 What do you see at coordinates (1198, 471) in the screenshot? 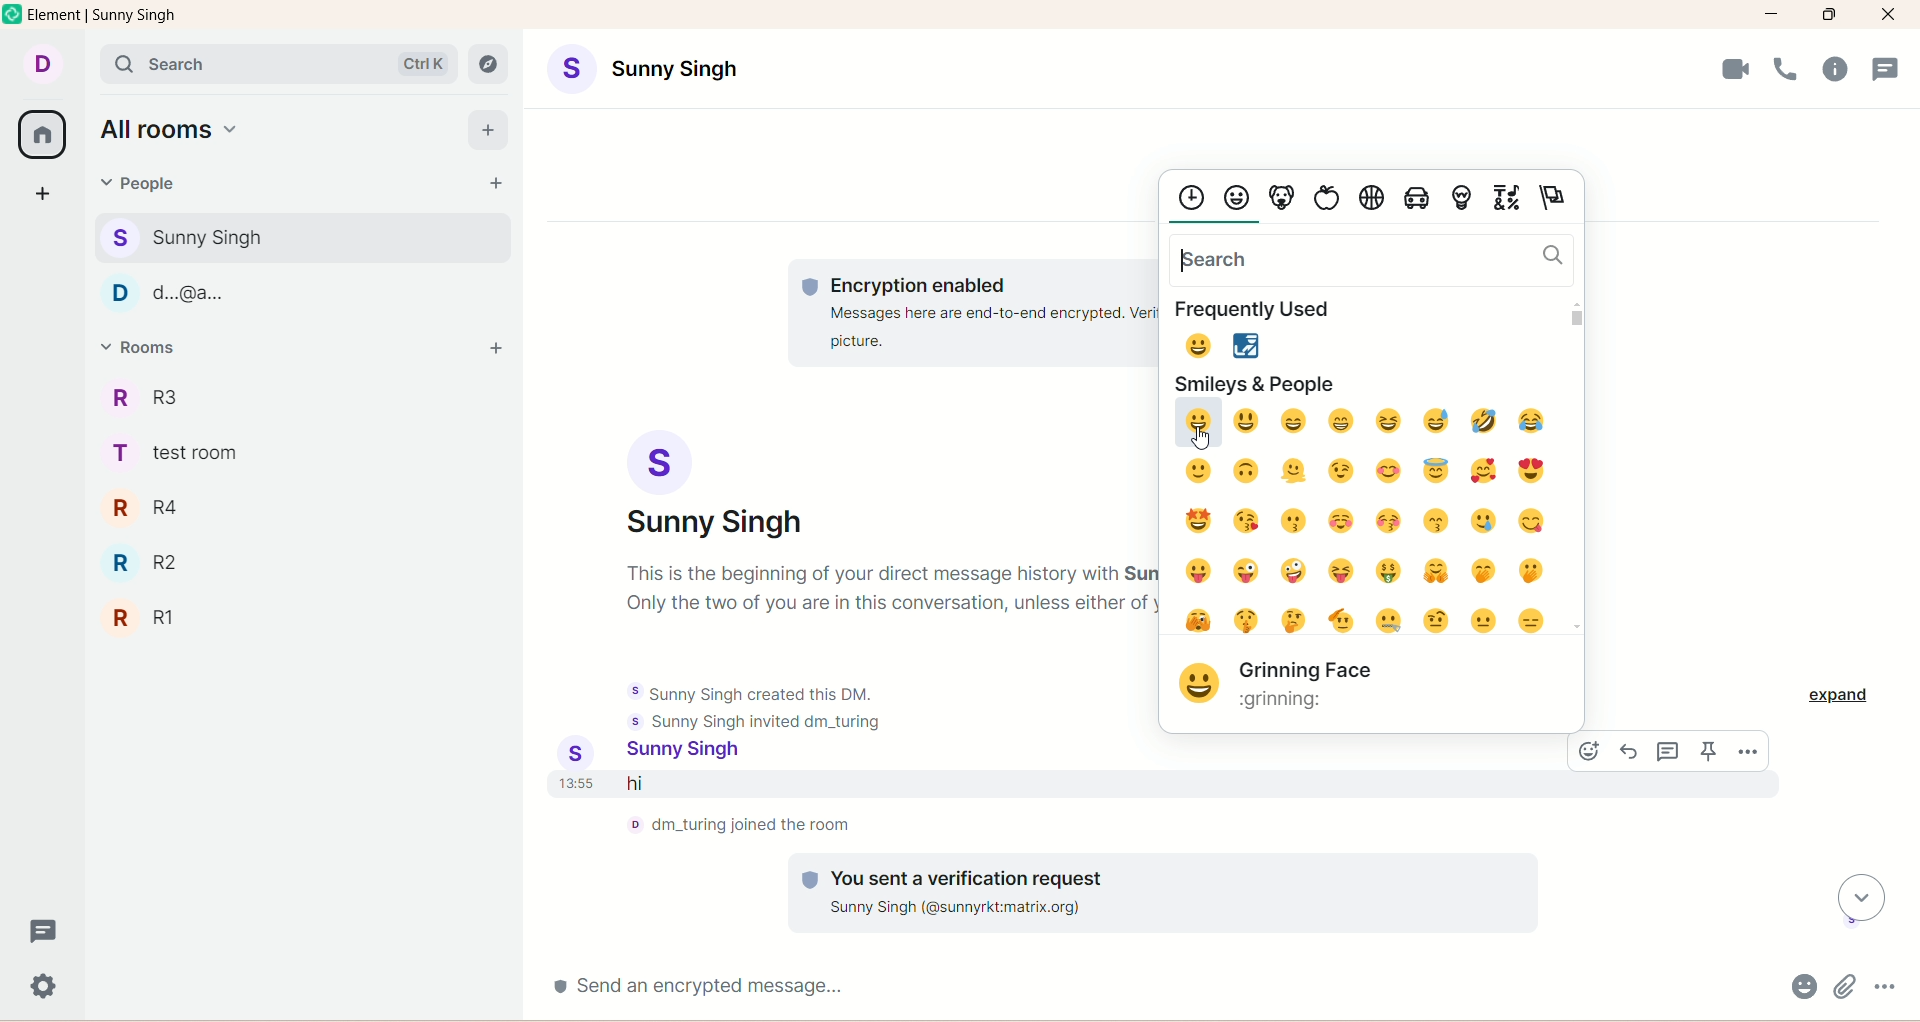
I see `Slightly smiling face` at bounding box center [1198, 471].